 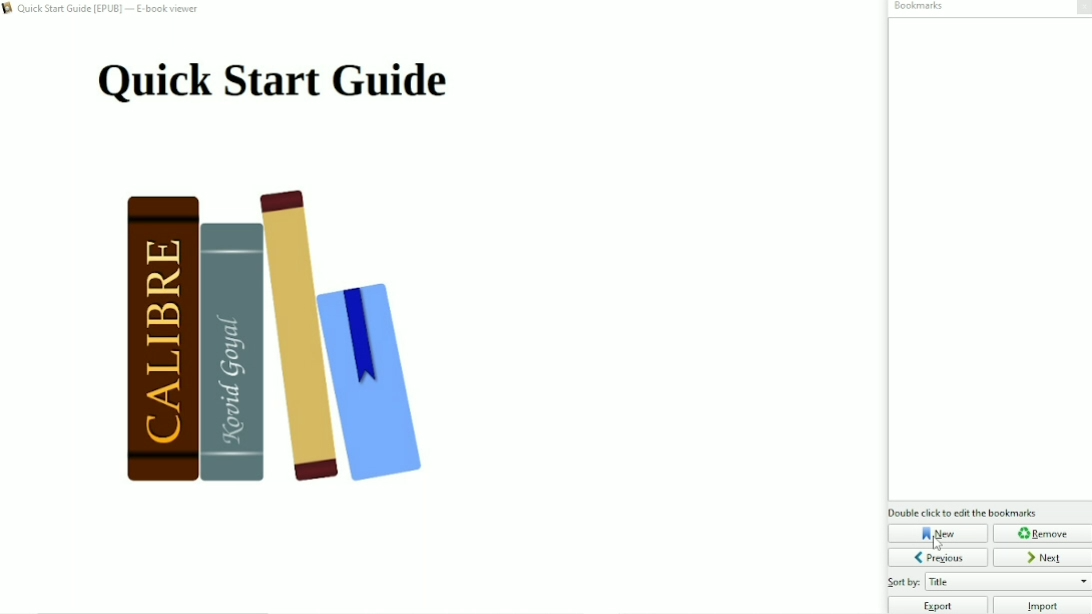 I want to click on Book name, so click(x=111, y=10).